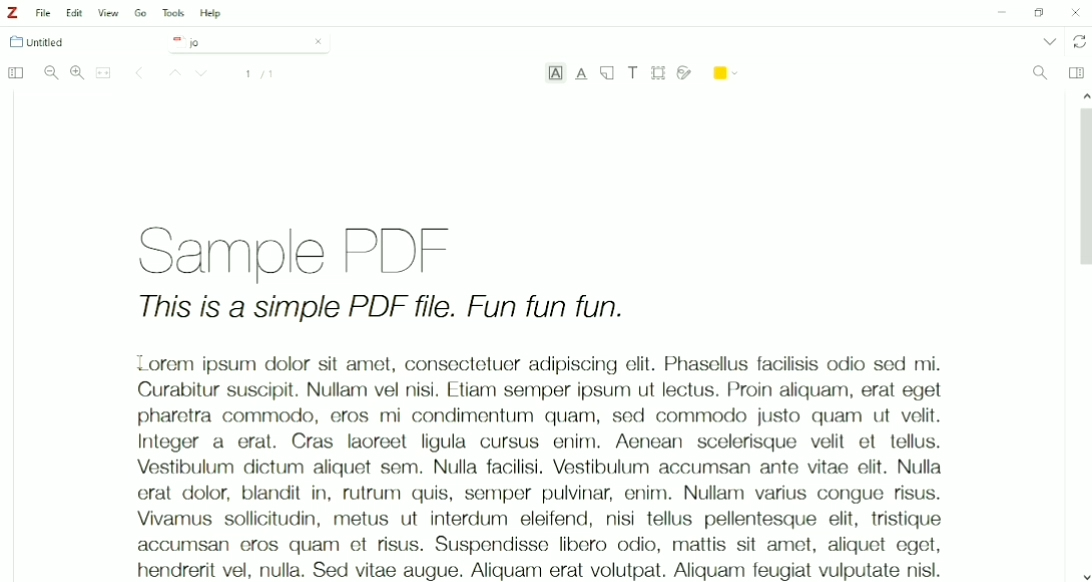 This screenshot has height=582, width=1092. What do you see at coordinates (582, 74) in the screenshot?
I see `Underline Text` at bounding box center [582, 74].